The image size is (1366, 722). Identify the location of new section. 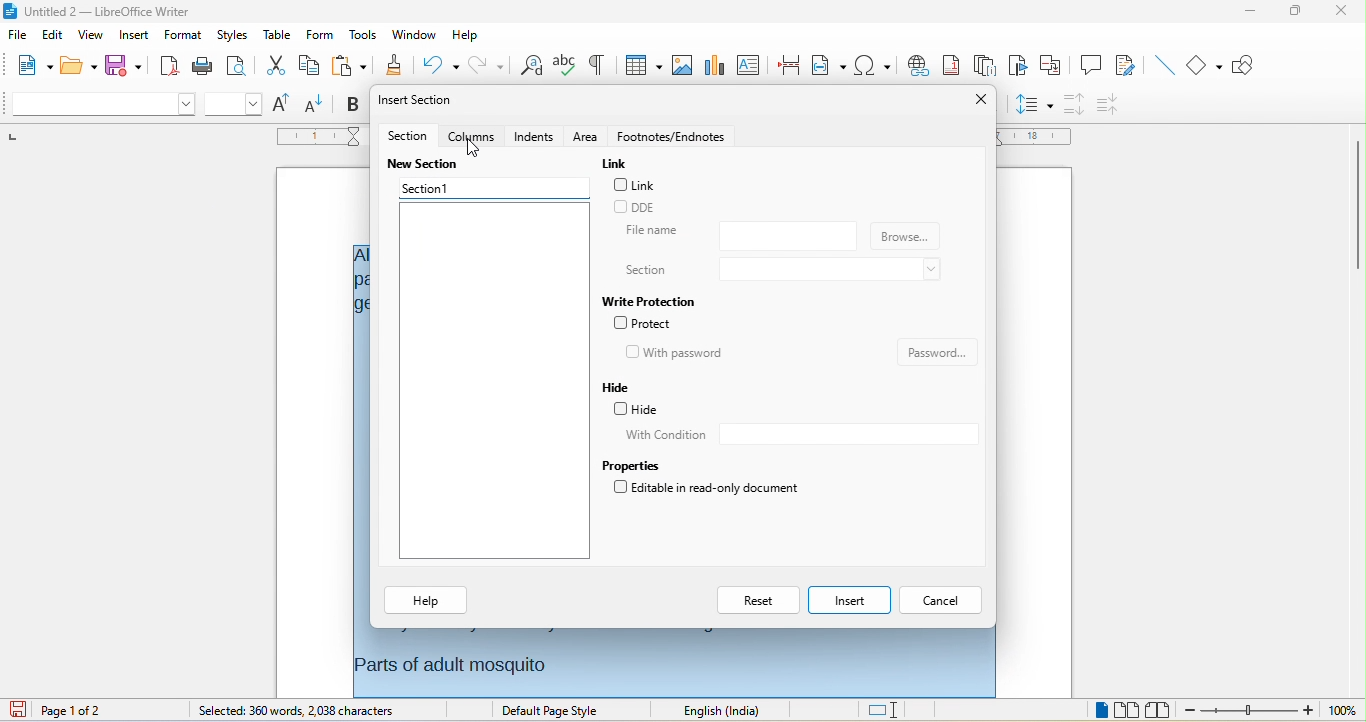
(423, 163).